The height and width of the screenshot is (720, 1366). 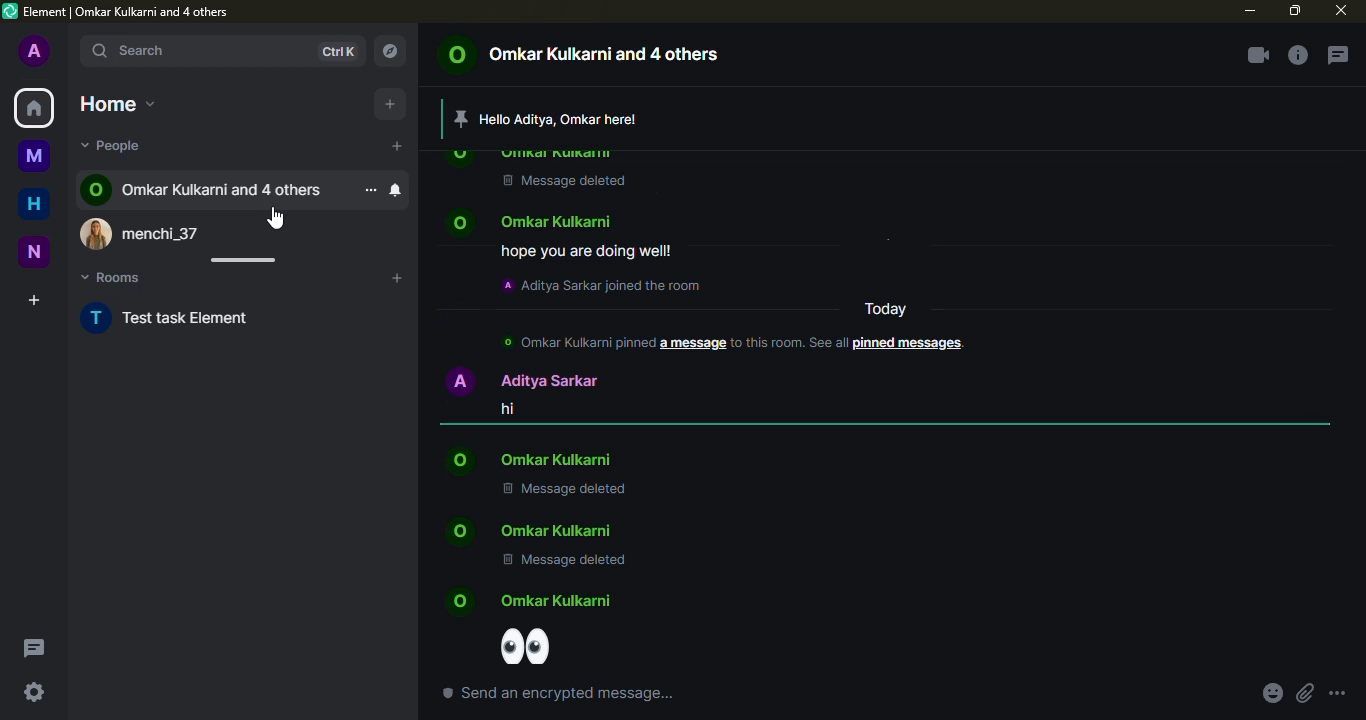 What do you see at coordinates (122, 102) in the screenshot?
I see `home` at bounding box center [122, 102].